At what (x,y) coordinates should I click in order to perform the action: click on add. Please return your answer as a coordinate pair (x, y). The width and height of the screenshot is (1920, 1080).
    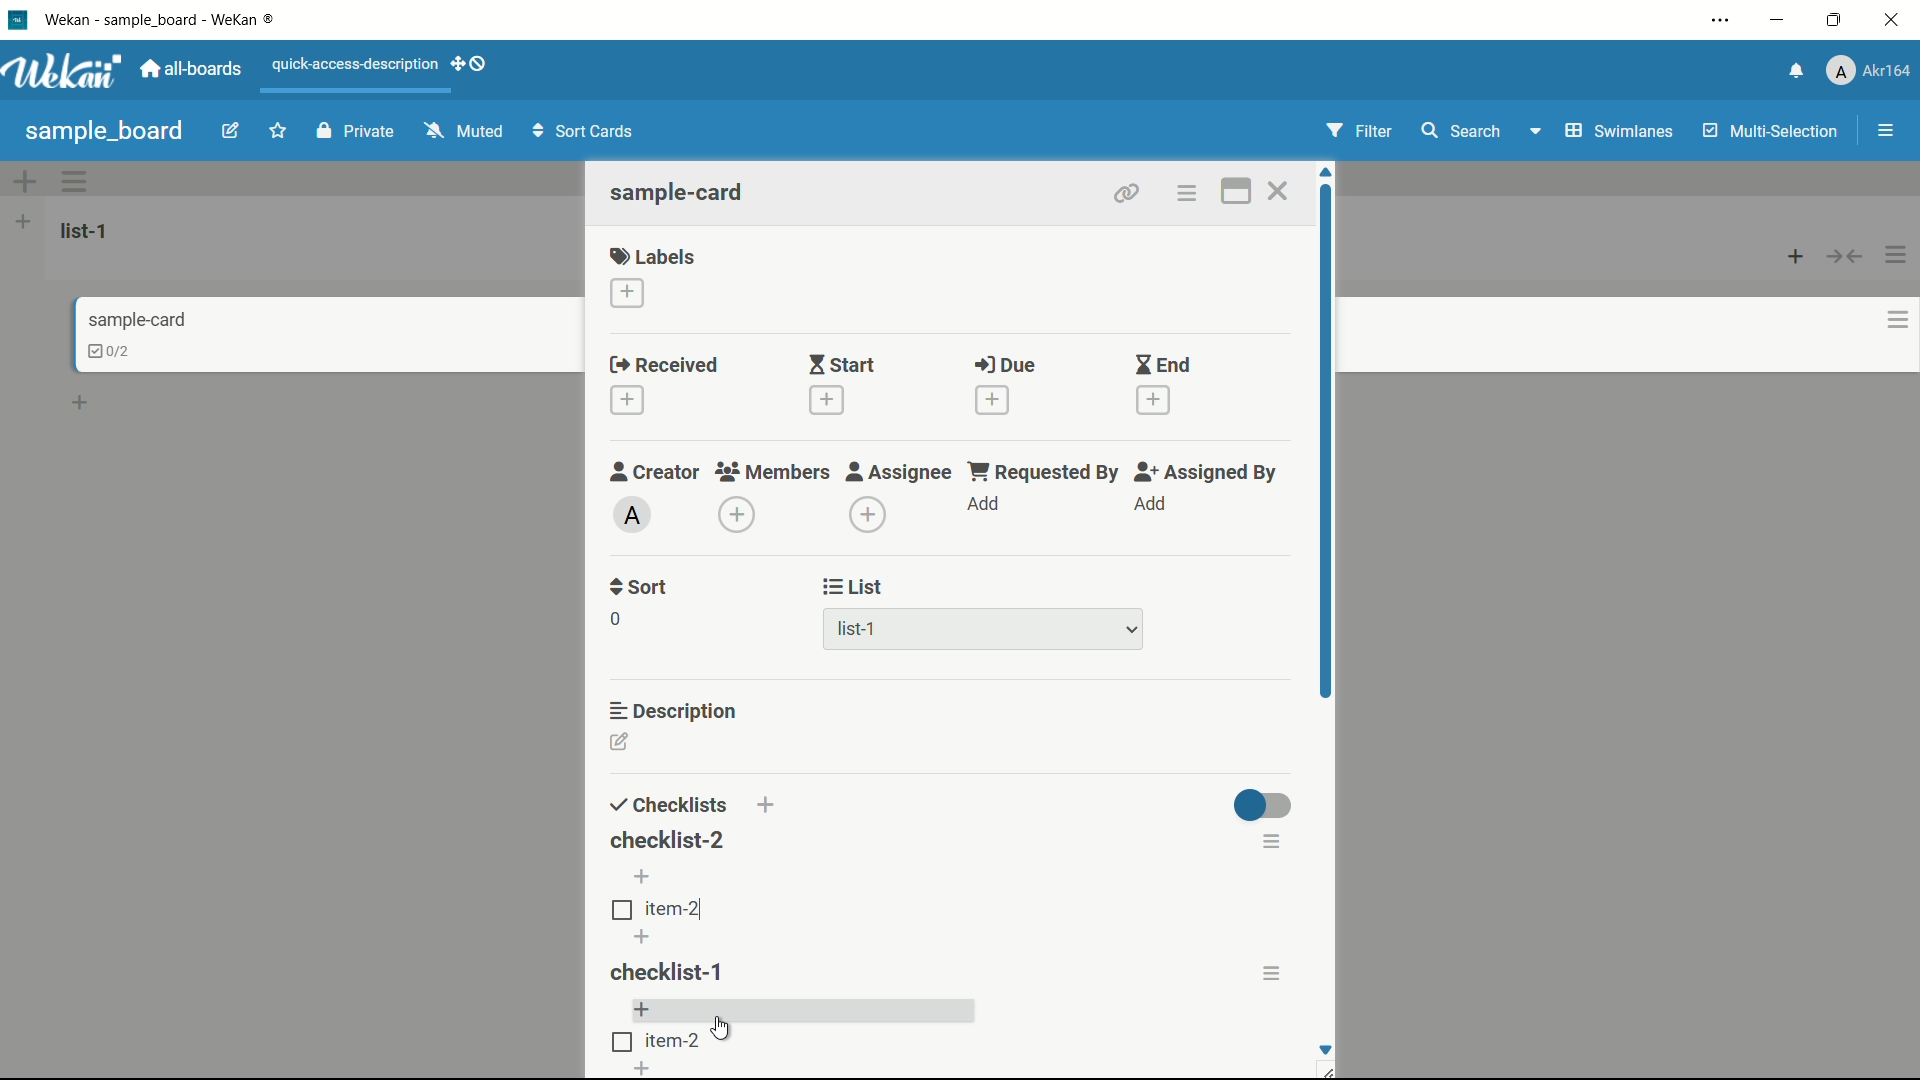
    Looking at the image, I should click on (985, 505).